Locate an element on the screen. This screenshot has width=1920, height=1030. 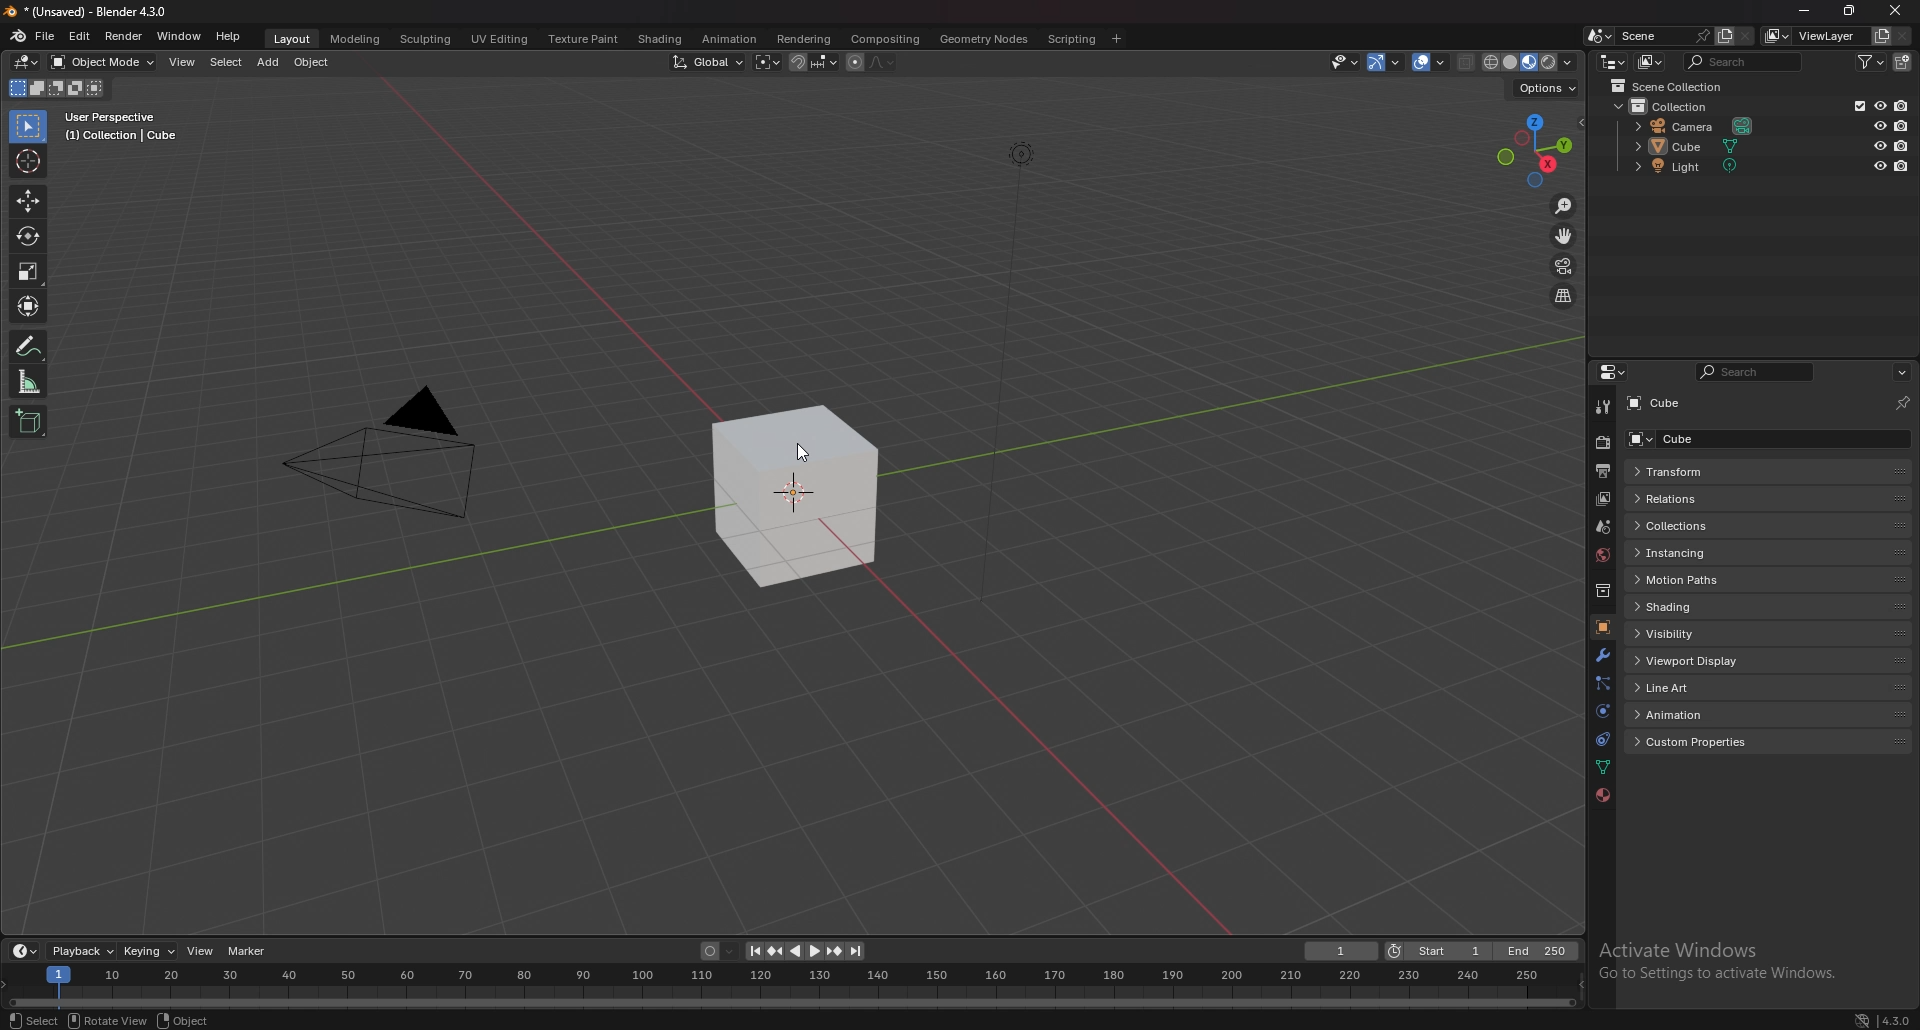
scale is located at coordinates (29, 271).